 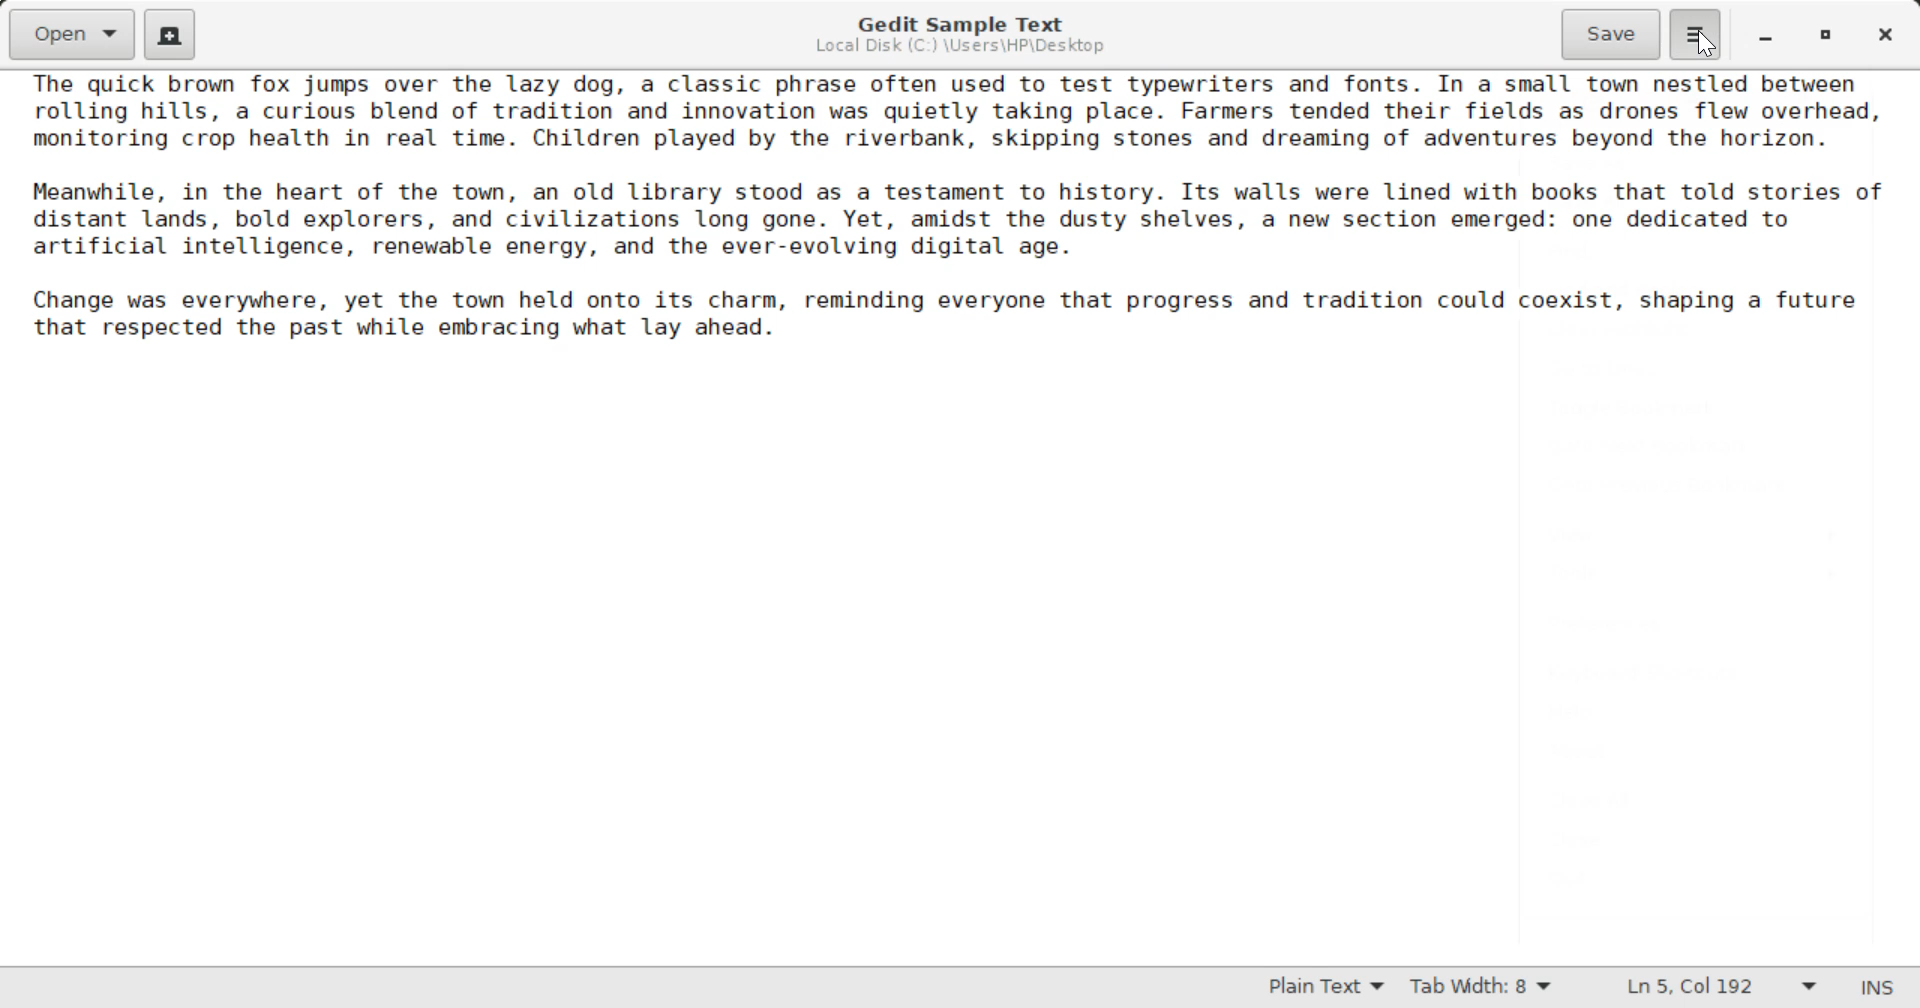 I want to click on Create Documents, so click(x=170, y=32).